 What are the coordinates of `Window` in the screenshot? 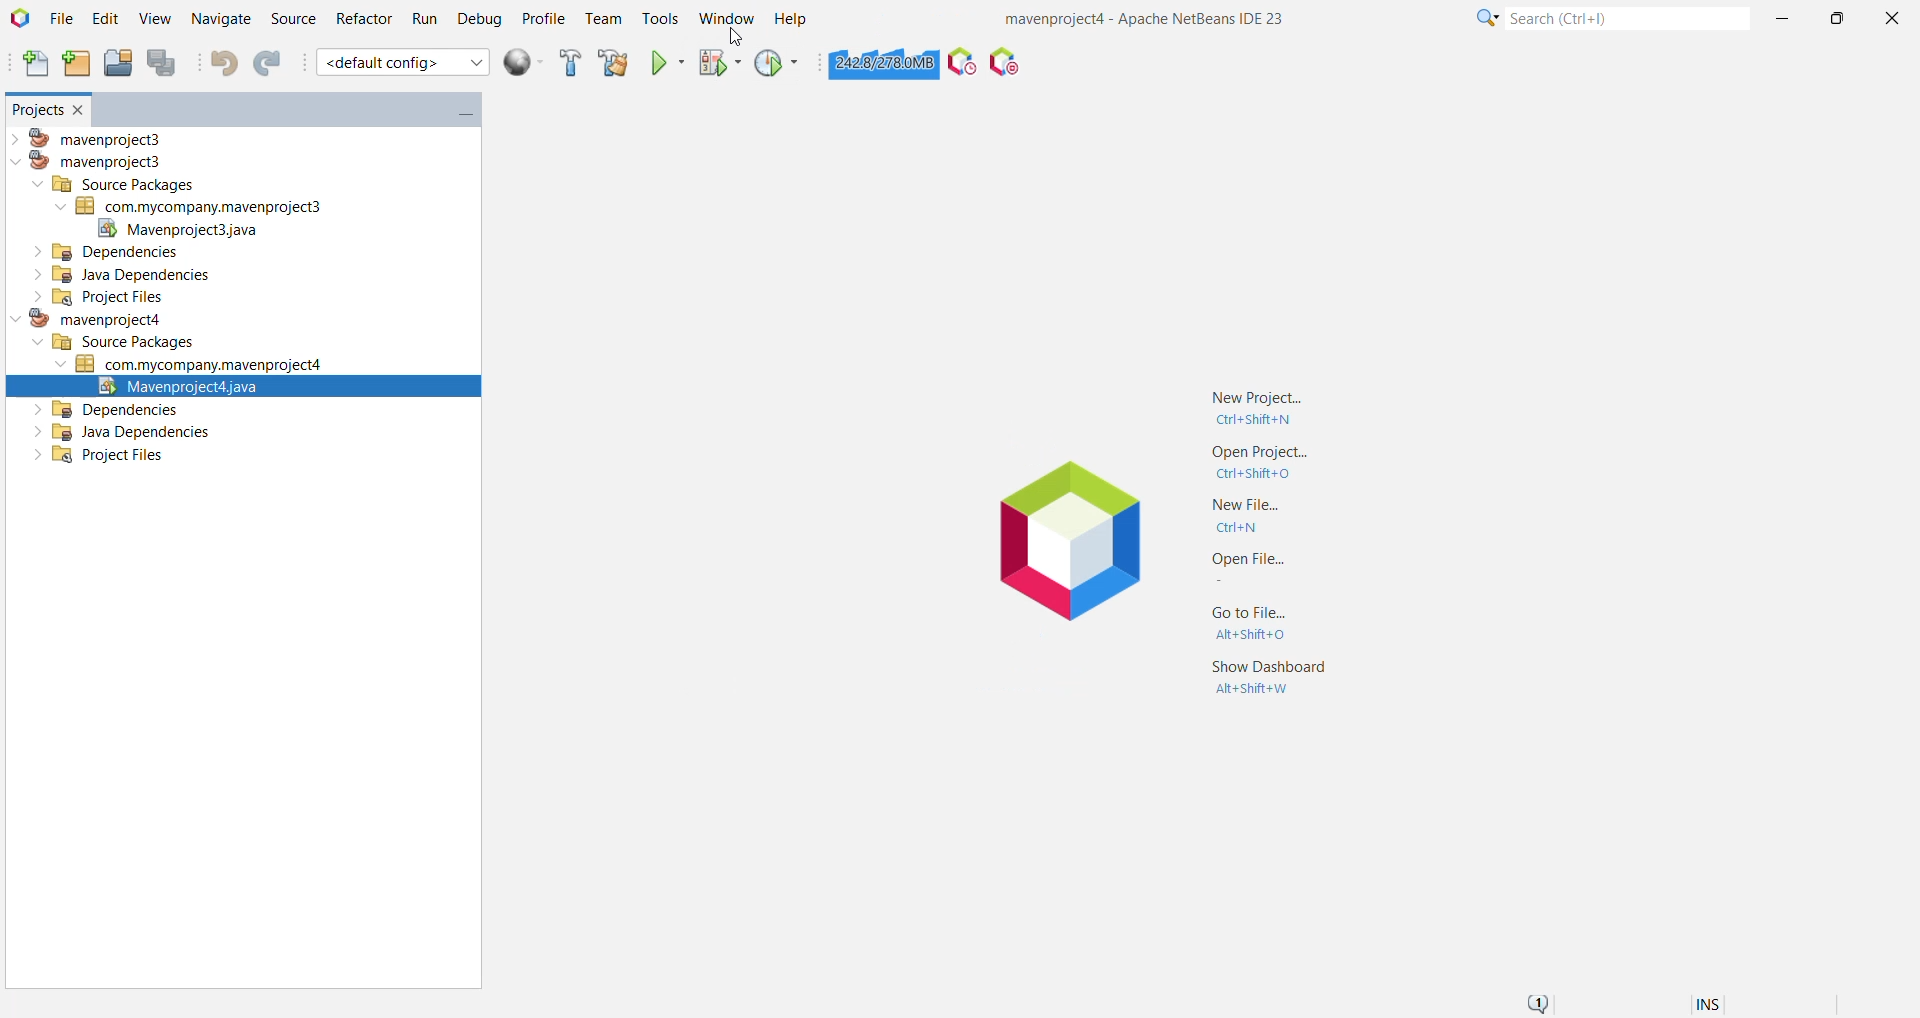 It's located at (726, 18).